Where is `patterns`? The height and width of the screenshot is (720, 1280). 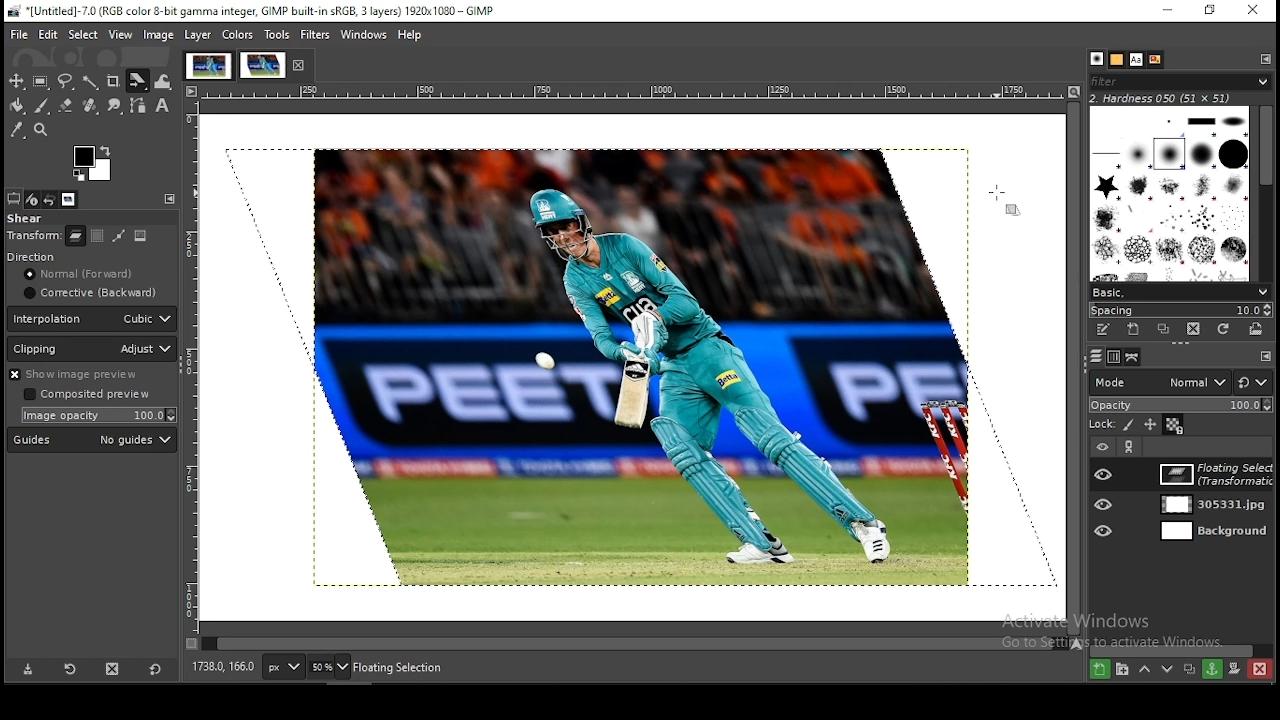 patterns is located at coordinates (1095, 58).